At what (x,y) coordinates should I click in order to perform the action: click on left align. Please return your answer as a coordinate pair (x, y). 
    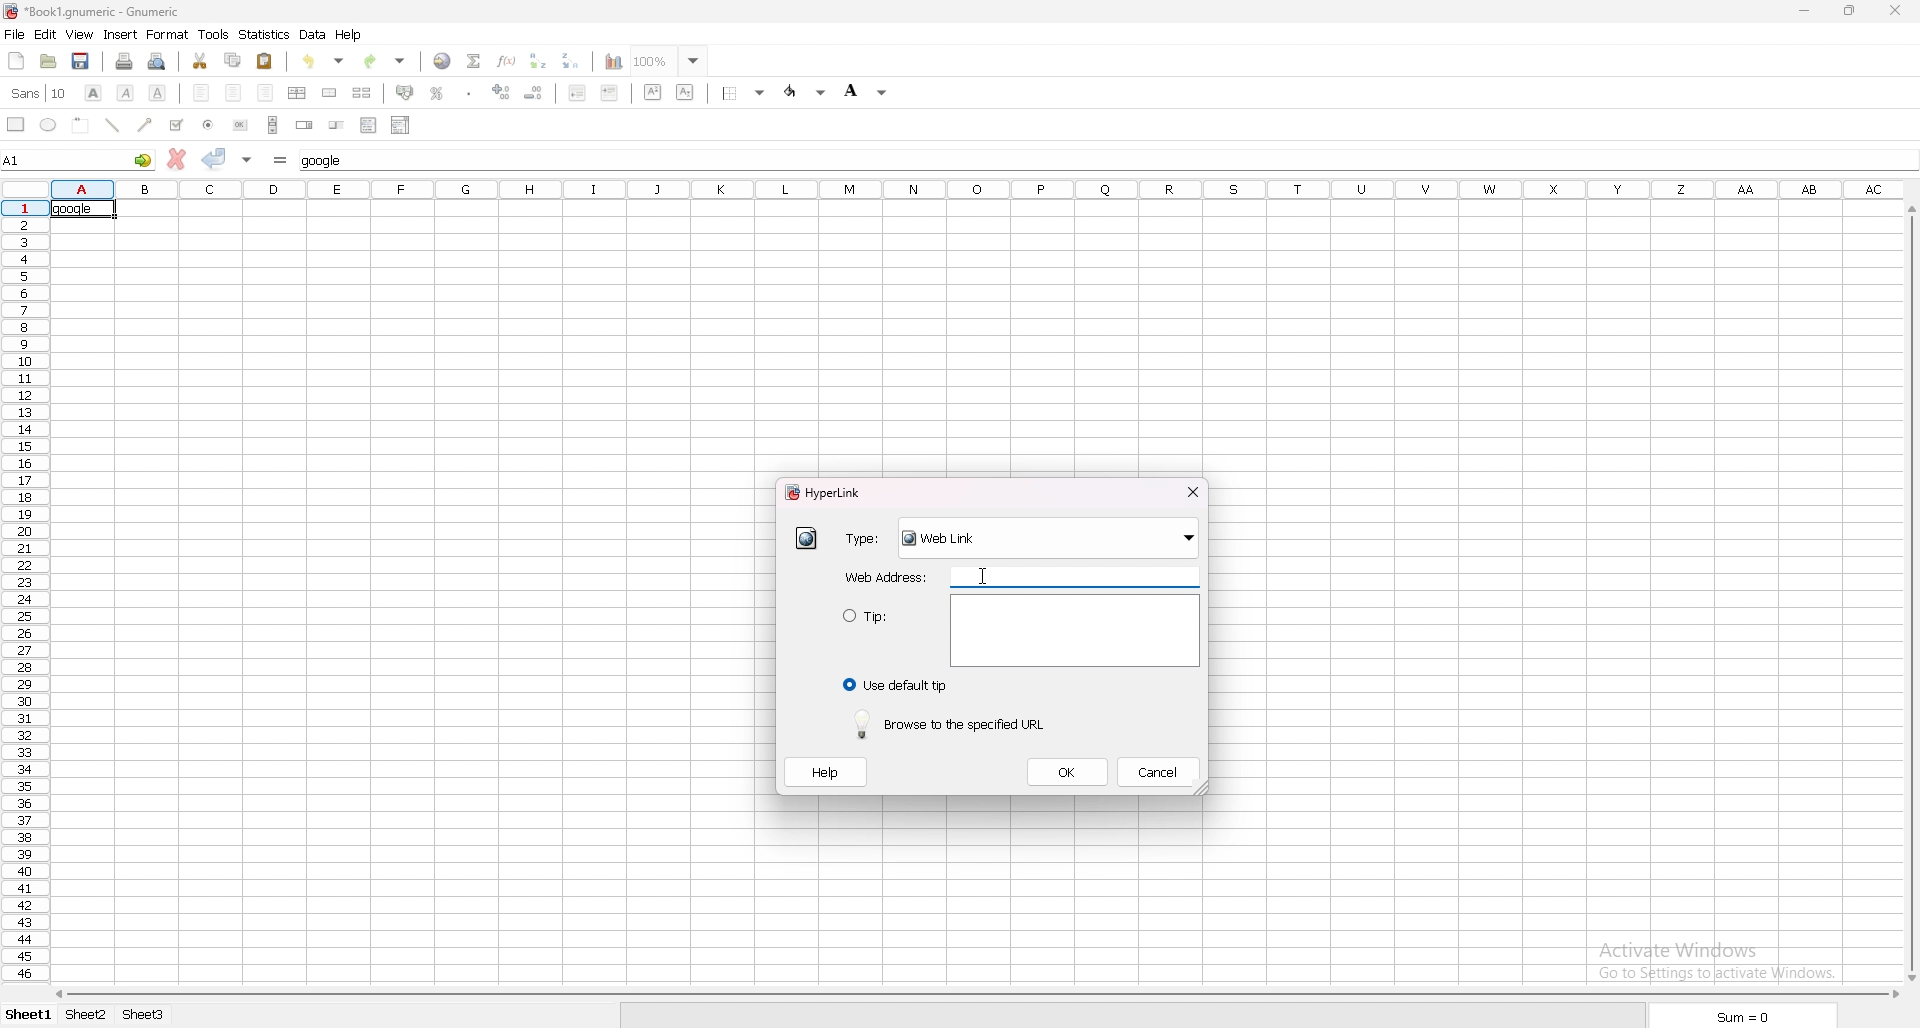
    Looking at the image, I should click on (201, 92).